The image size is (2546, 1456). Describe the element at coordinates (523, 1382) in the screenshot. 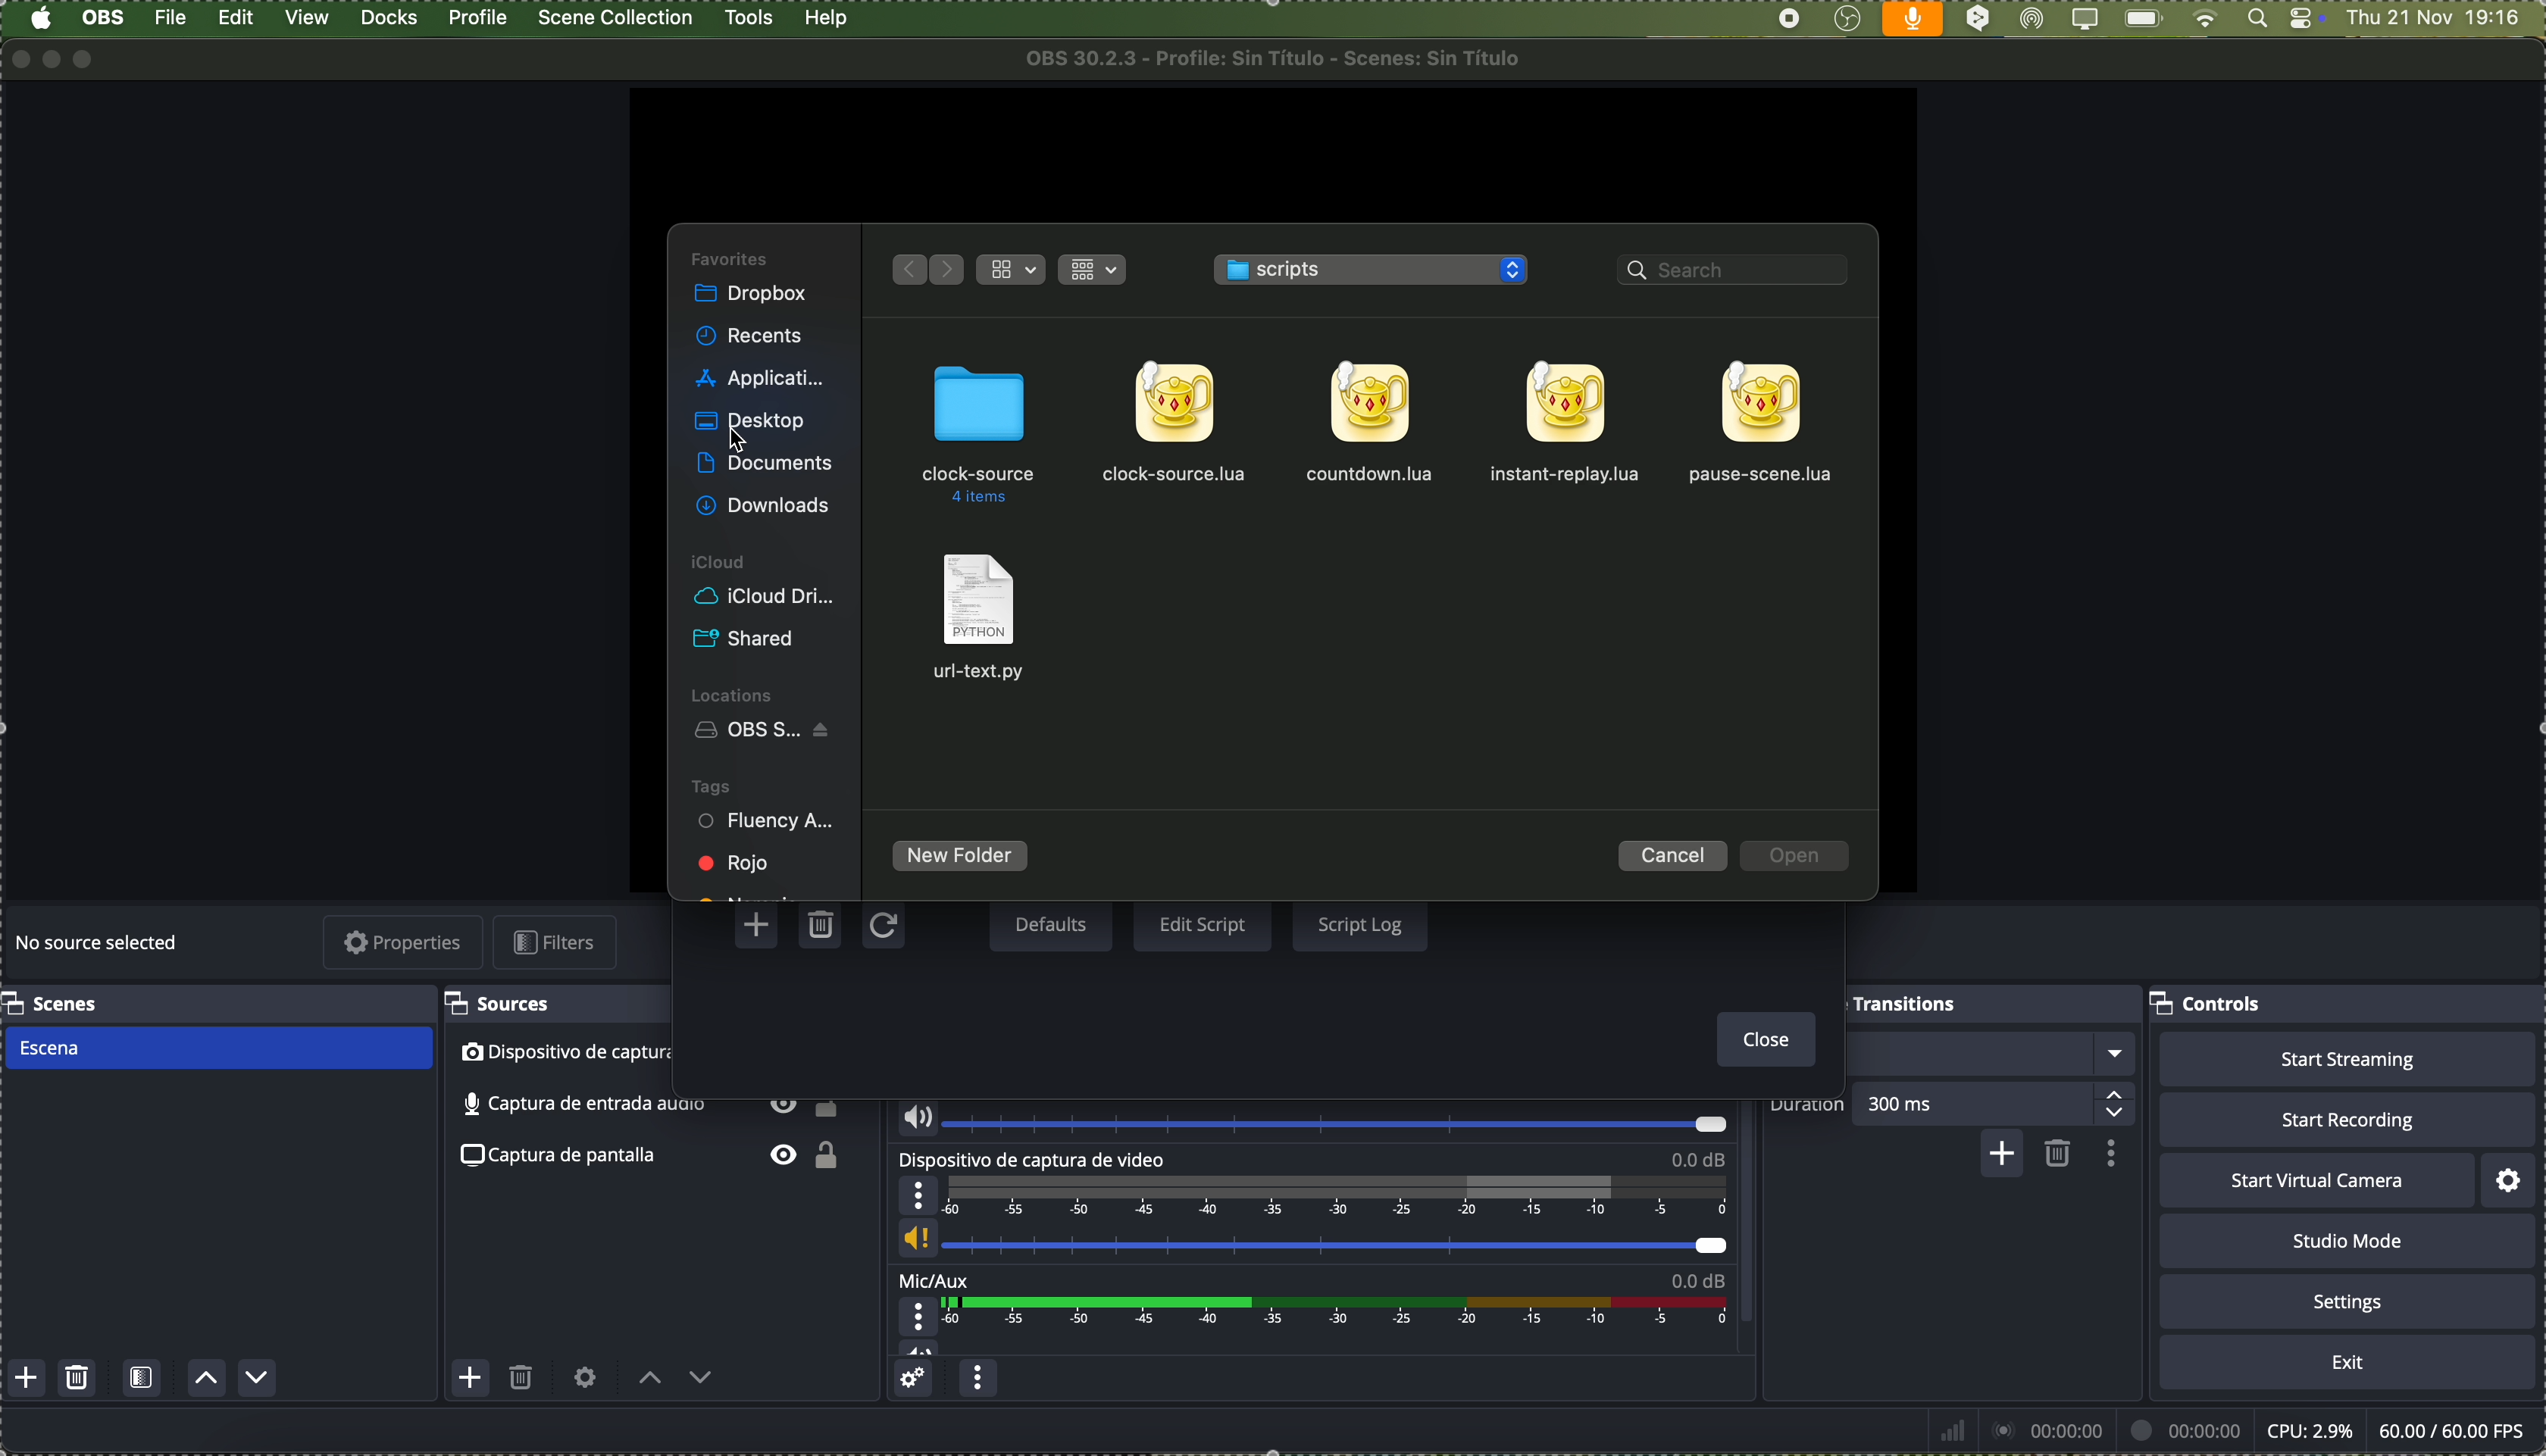

I see `remove selected source` at that location.